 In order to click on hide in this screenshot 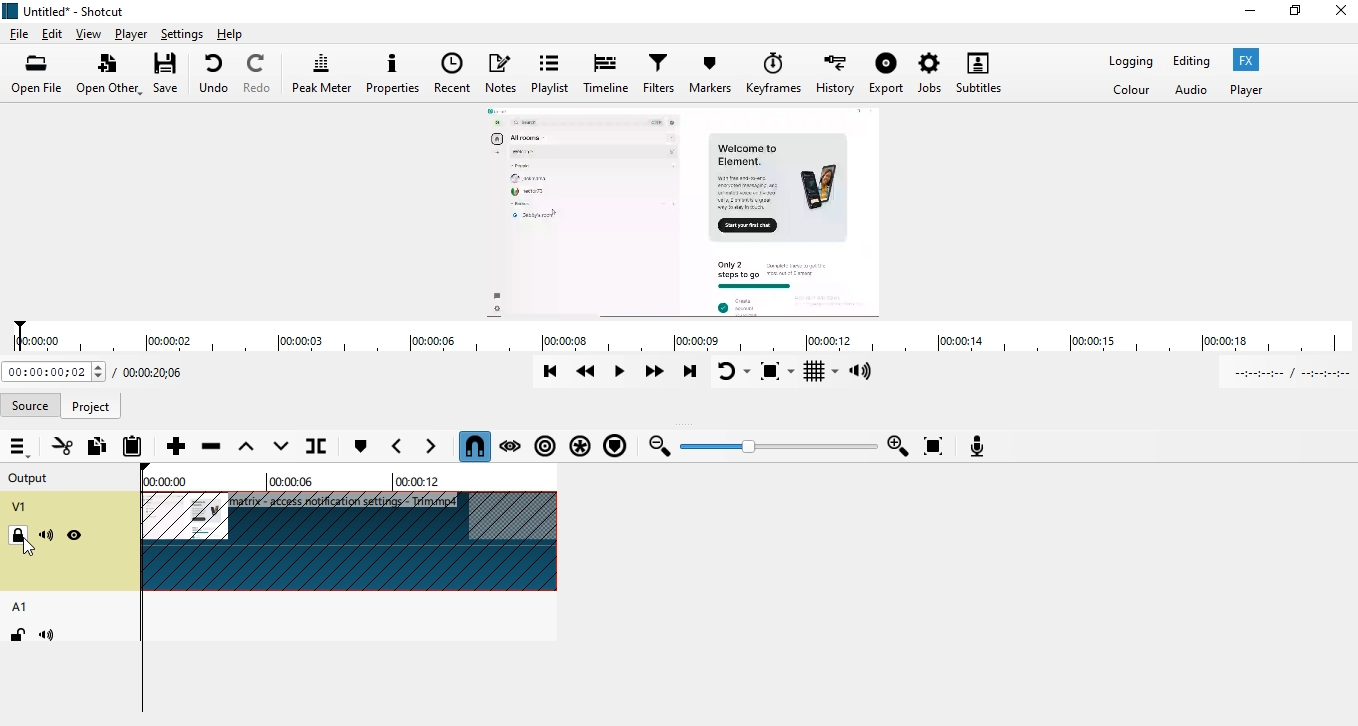, I will do `click(75, 536)`.